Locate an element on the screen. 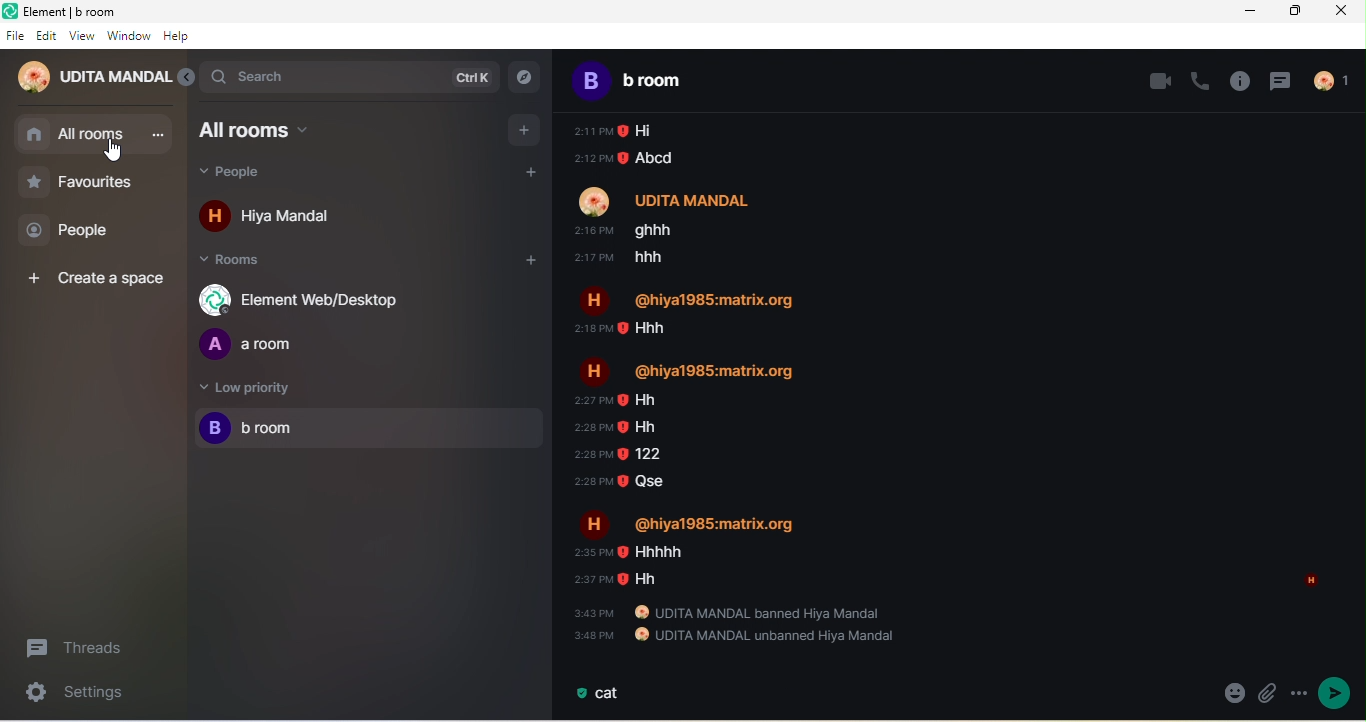 Image resolution: width=1366 pixels, height=722 pixels. add room is located at coordinates (525, 130).